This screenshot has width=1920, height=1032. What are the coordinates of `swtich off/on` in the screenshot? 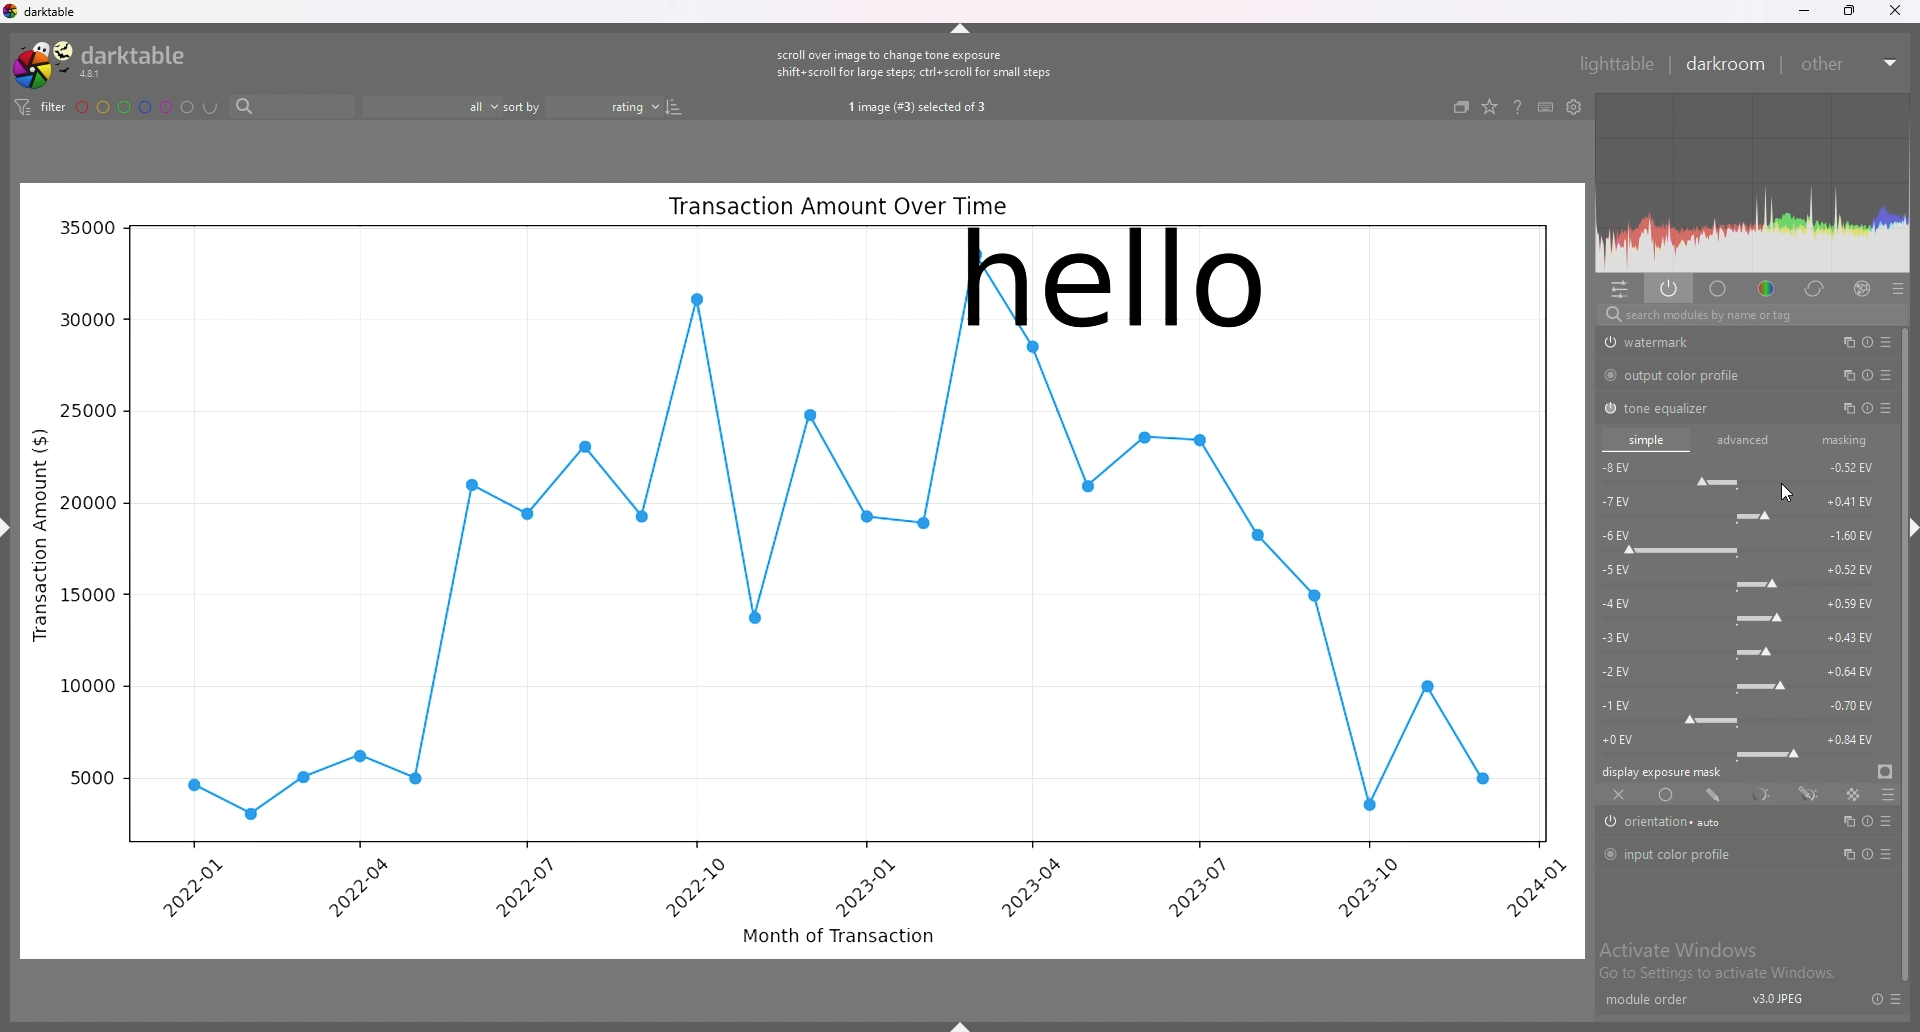 It's located at (1608, 342).